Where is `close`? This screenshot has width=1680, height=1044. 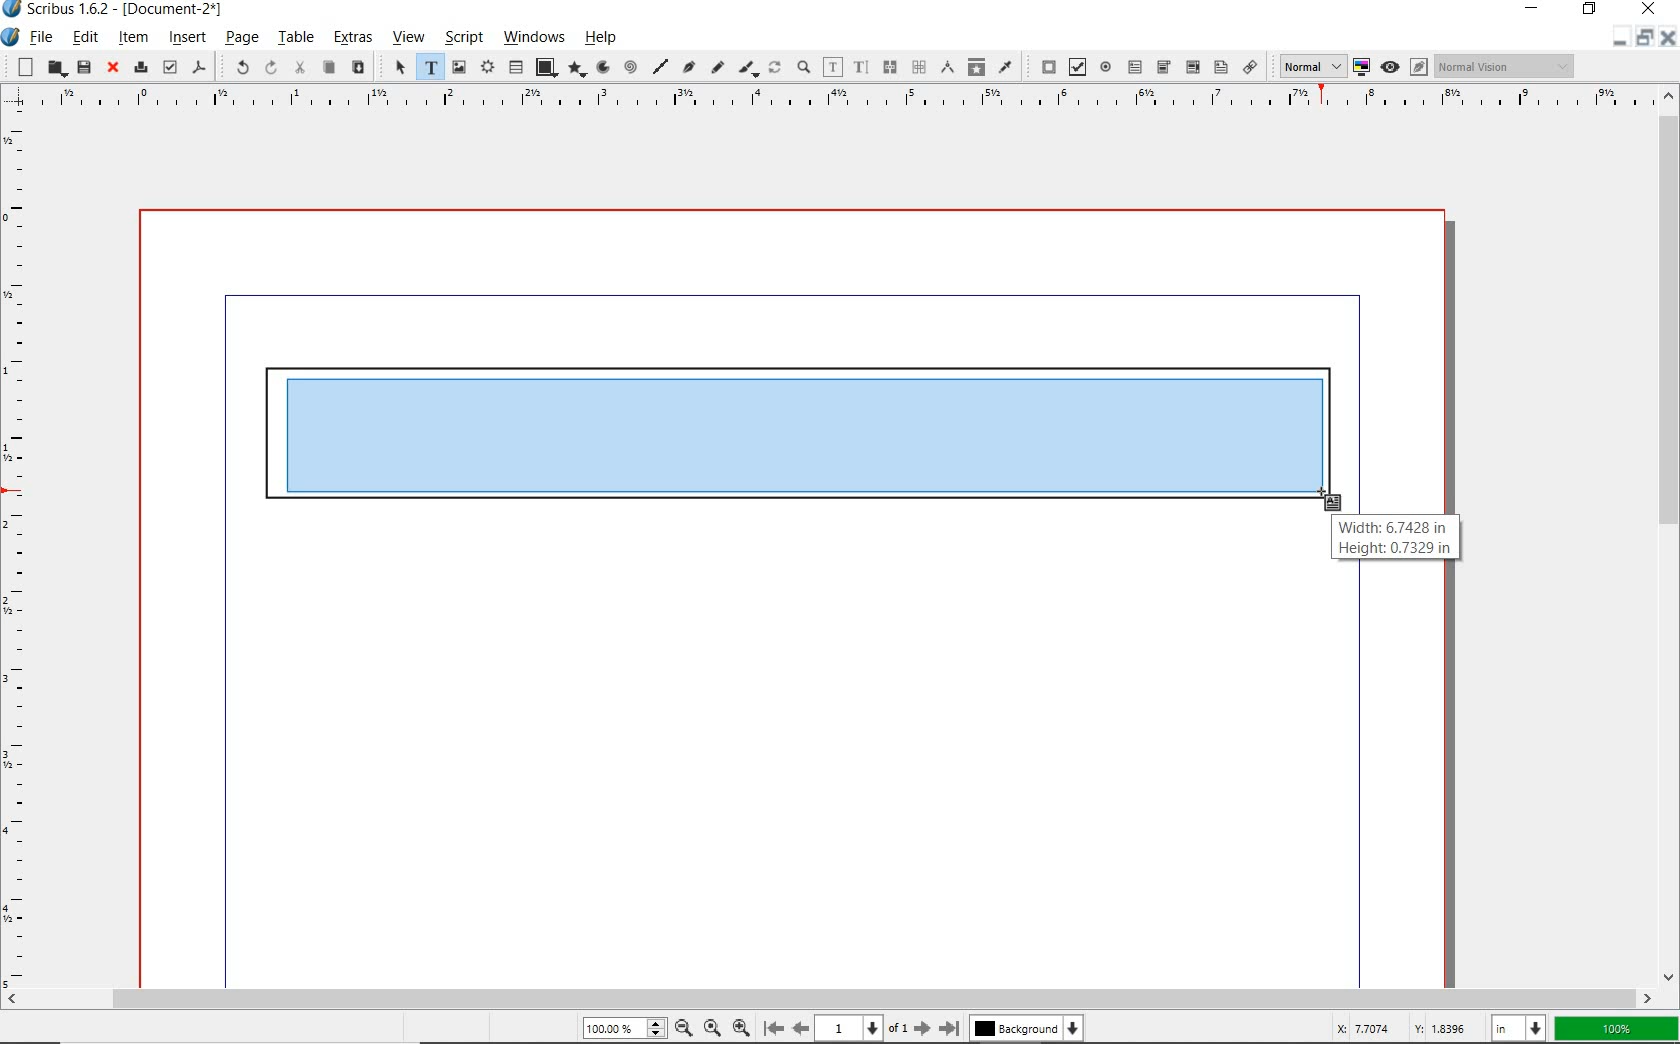 close is located at coordinates (1648, 10).